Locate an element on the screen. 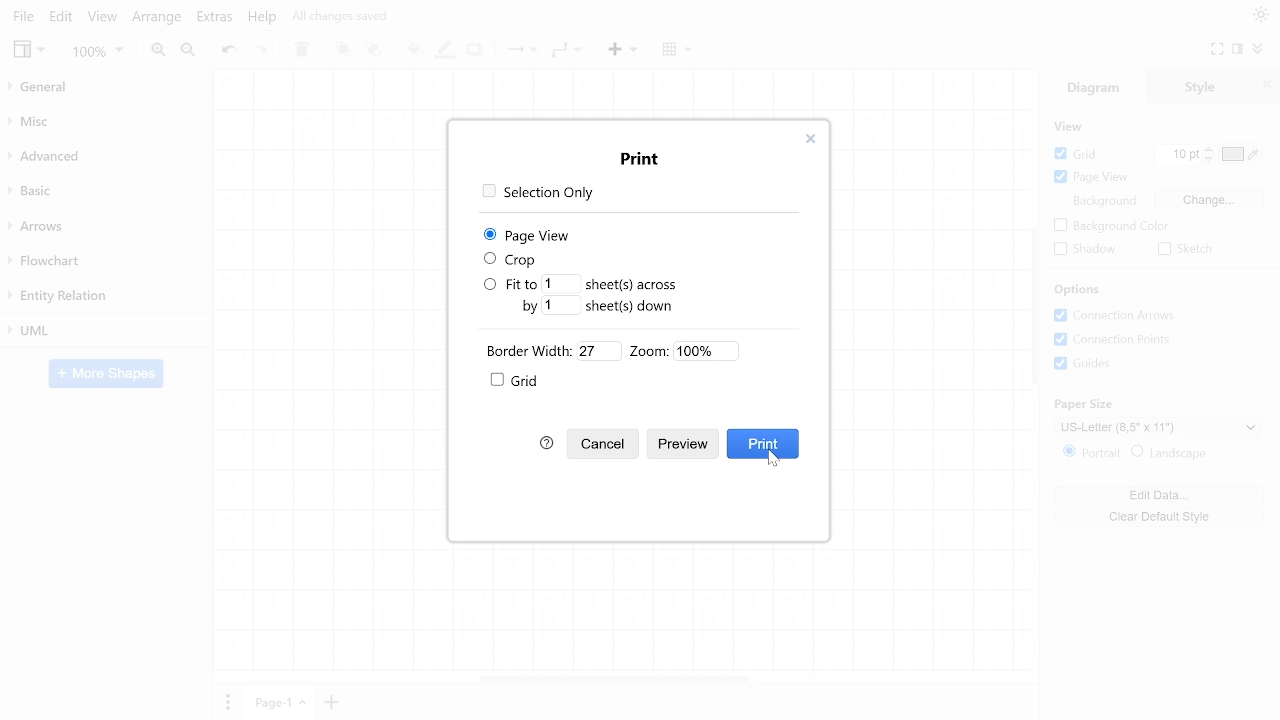 The width and height of the screenshot is (1280, 720). Zoom is located at coordinates (682, 351).